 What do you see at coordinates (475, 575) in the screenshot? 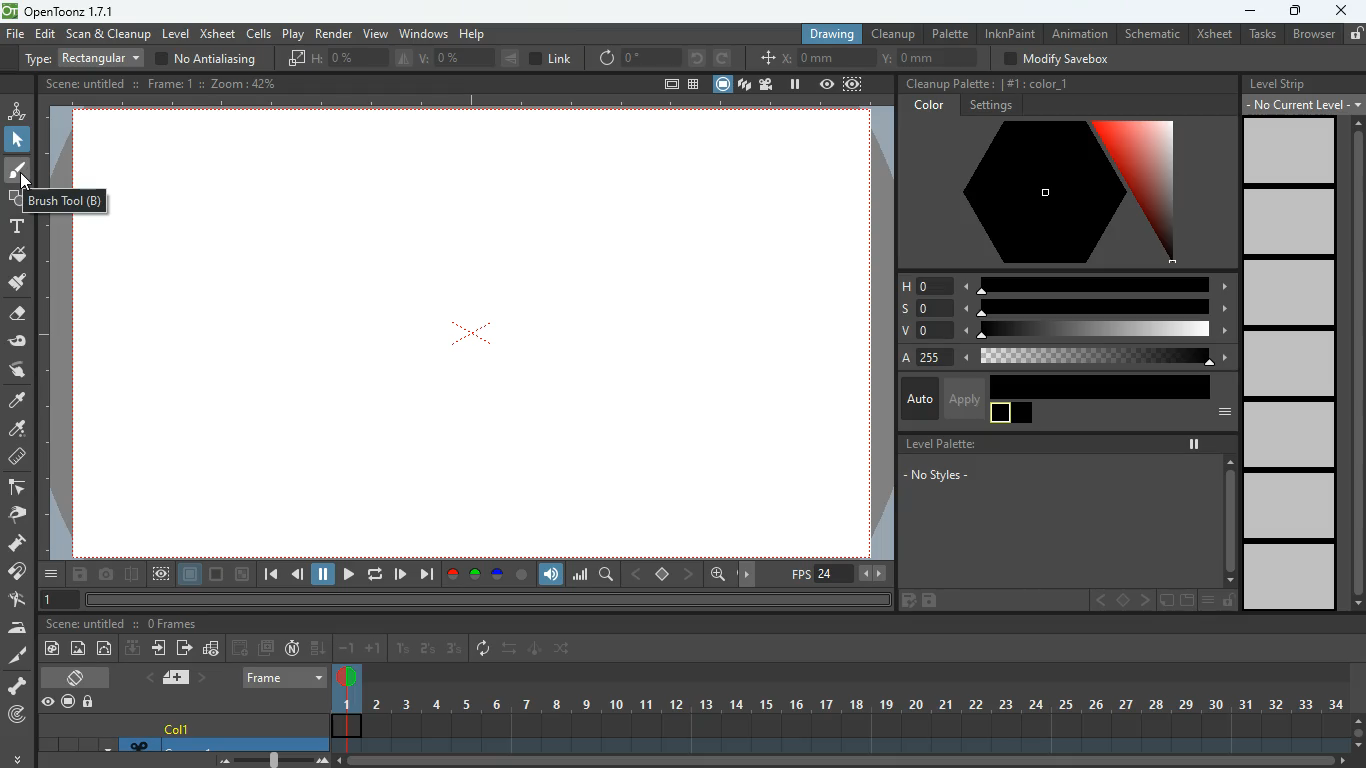
I see `green` at bounding box center [475, 575].